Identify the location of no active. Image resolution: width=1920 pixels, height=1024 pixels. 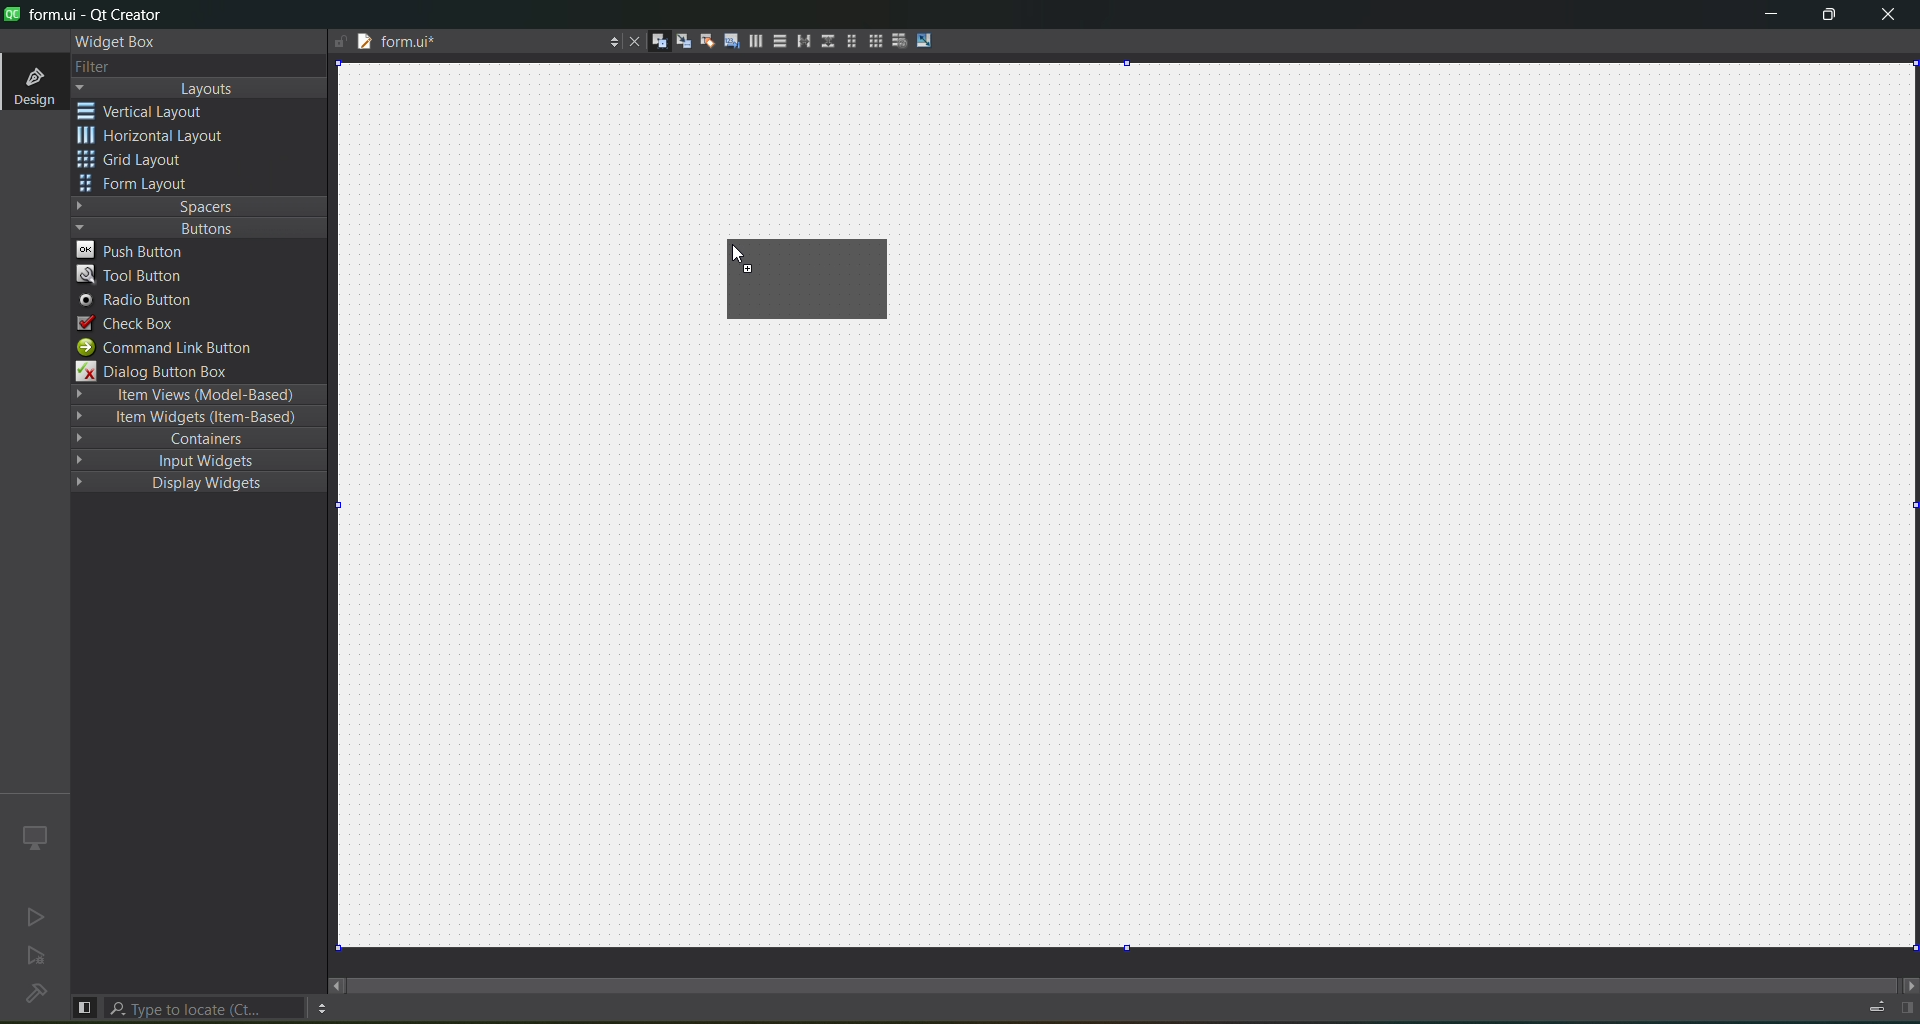
(31, 918).